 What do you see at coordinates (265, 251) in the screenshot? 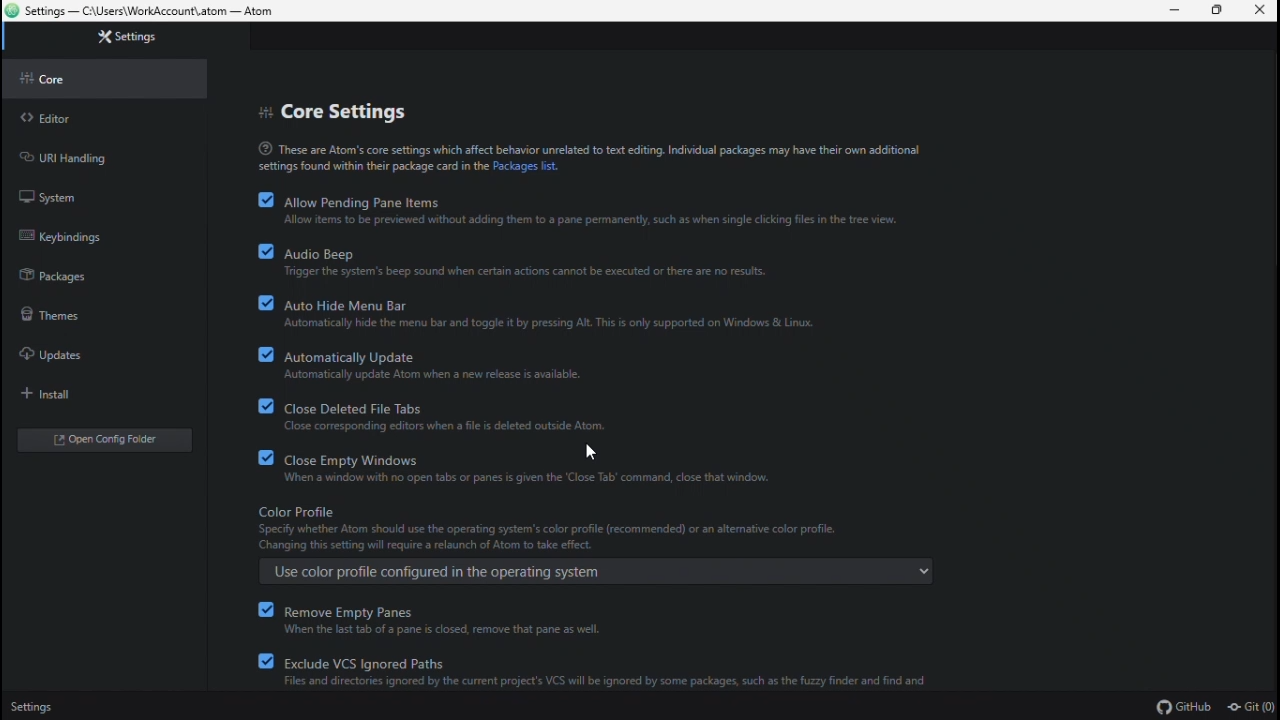
I see `checkbox` at bounding box center [265, 251].